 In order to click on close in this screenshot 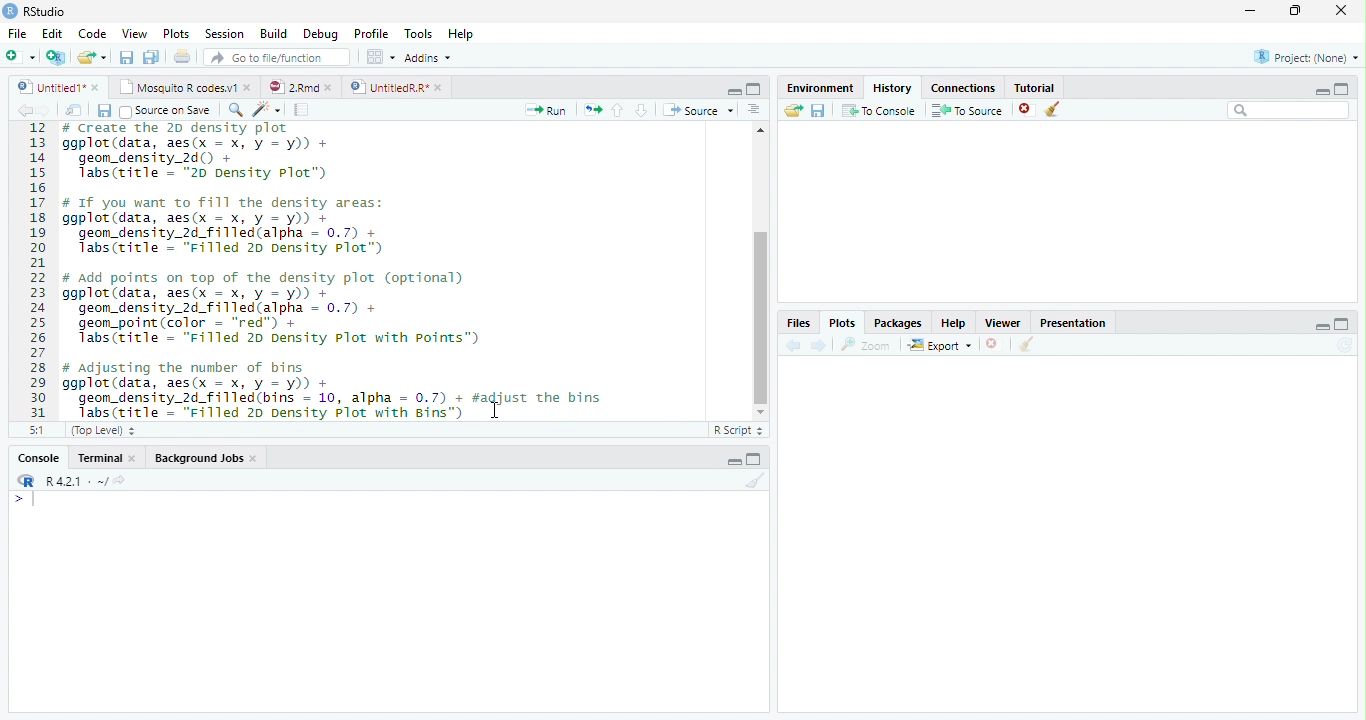, I will do `click(256, 460)`.